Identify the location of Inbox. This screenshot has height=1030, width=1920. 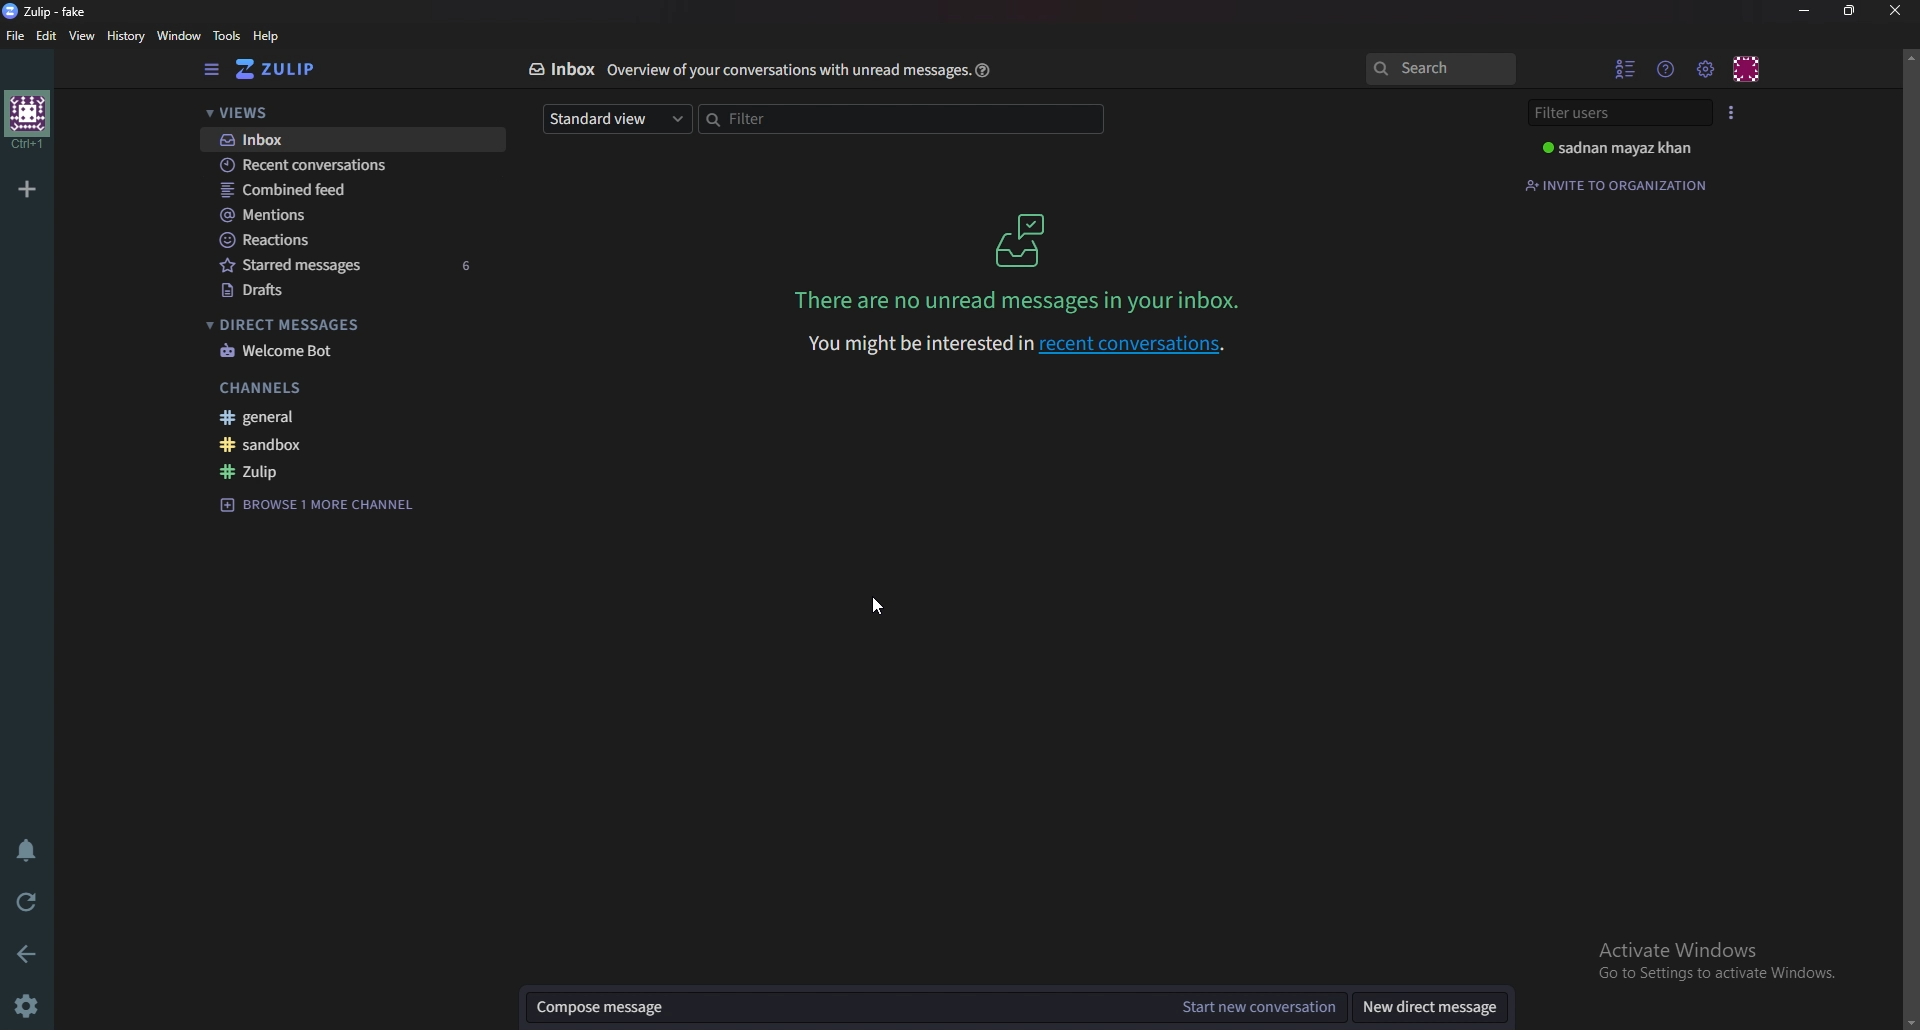
(346, 141).